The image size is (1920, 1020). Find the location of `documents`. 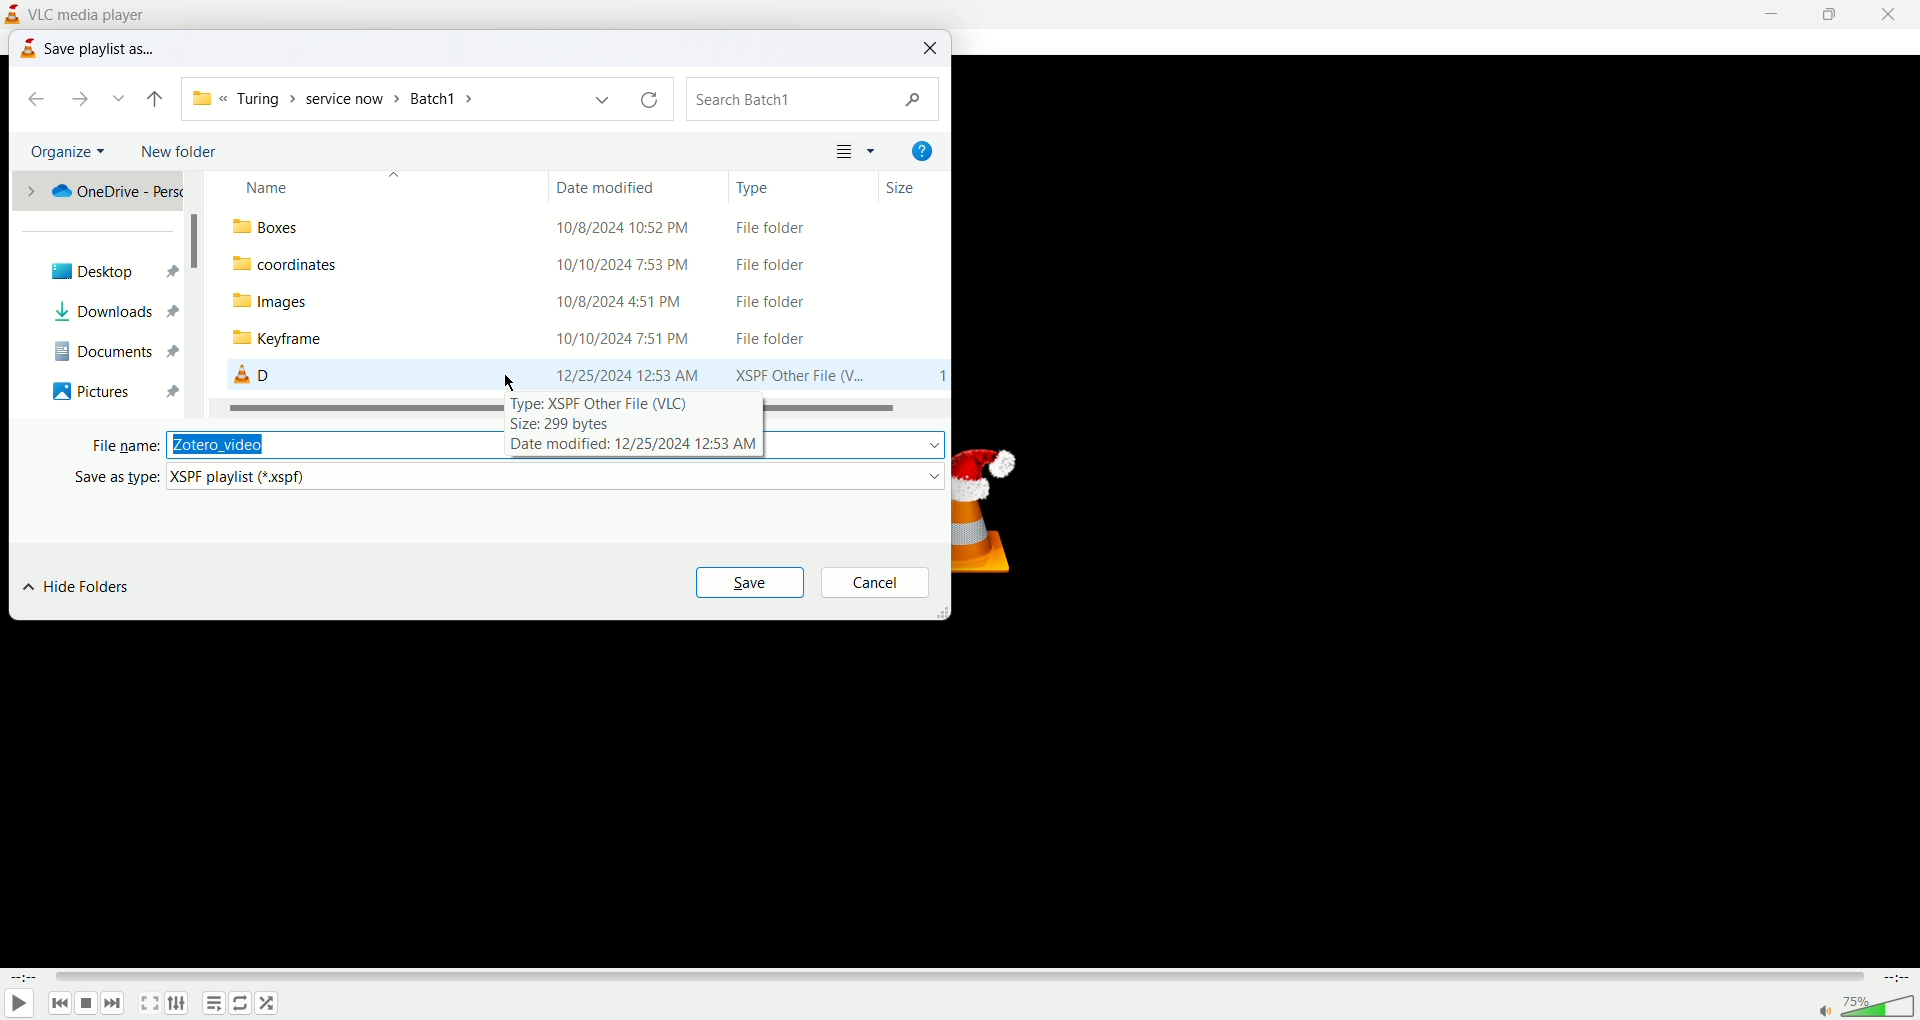

documents is located at coordinates (90, 347).